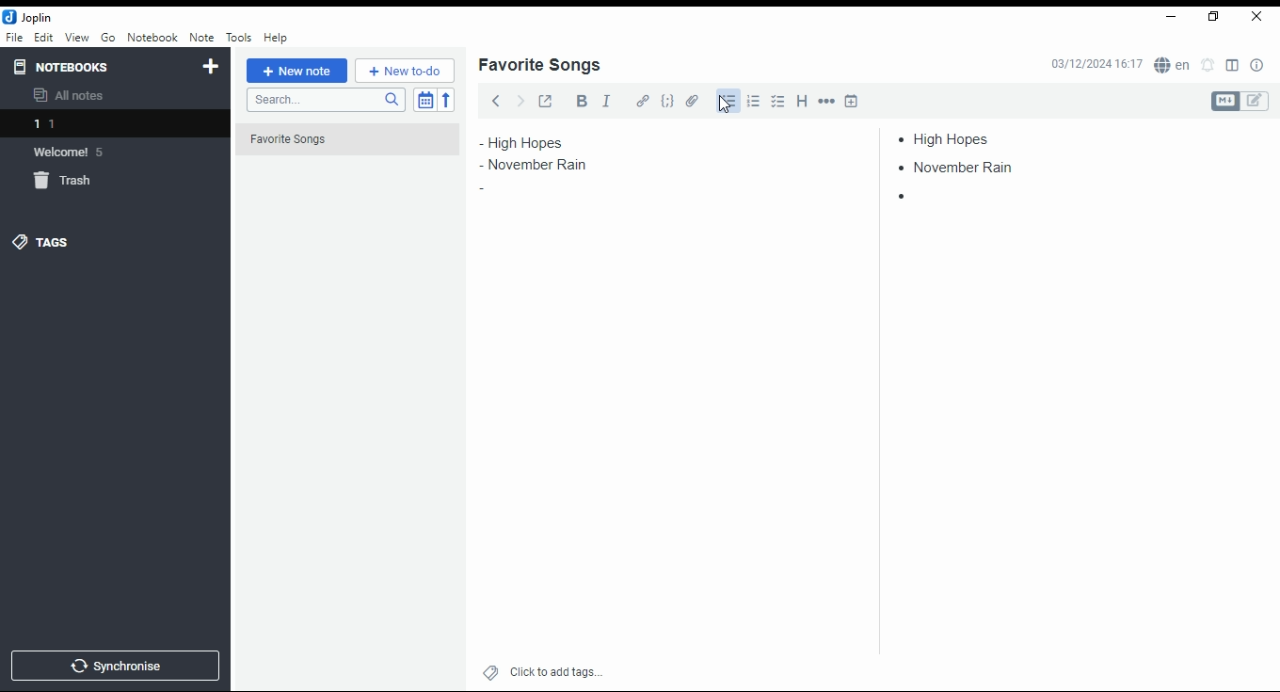 The width and height of the screenshot is (1280, 692). What do you see at coordinates (74, 184) in the screenshot?
I see `trash` at bounding box center [74, 184].